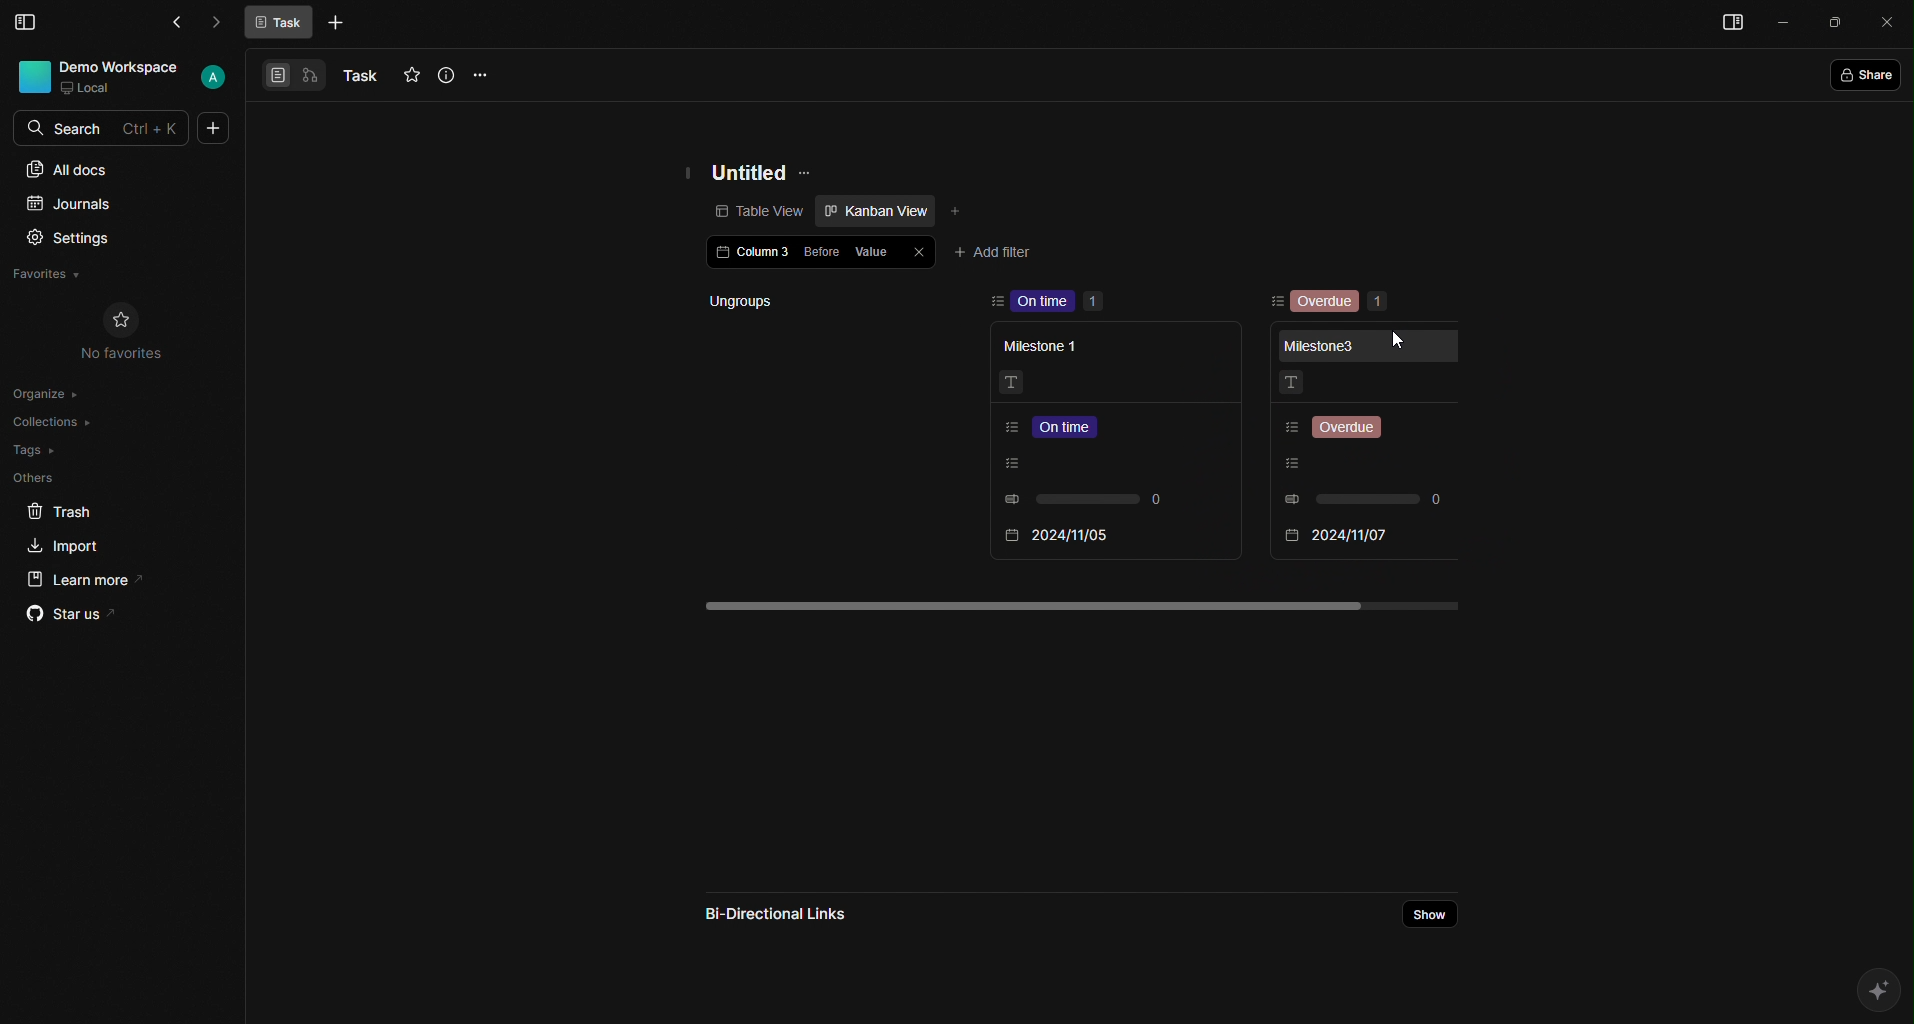 Image resolution: width=1914 pixels, height=1024 pixels. Describe the element at coordinates (1057, 536) in the screenshot. I see `2024/11/07` at that location.